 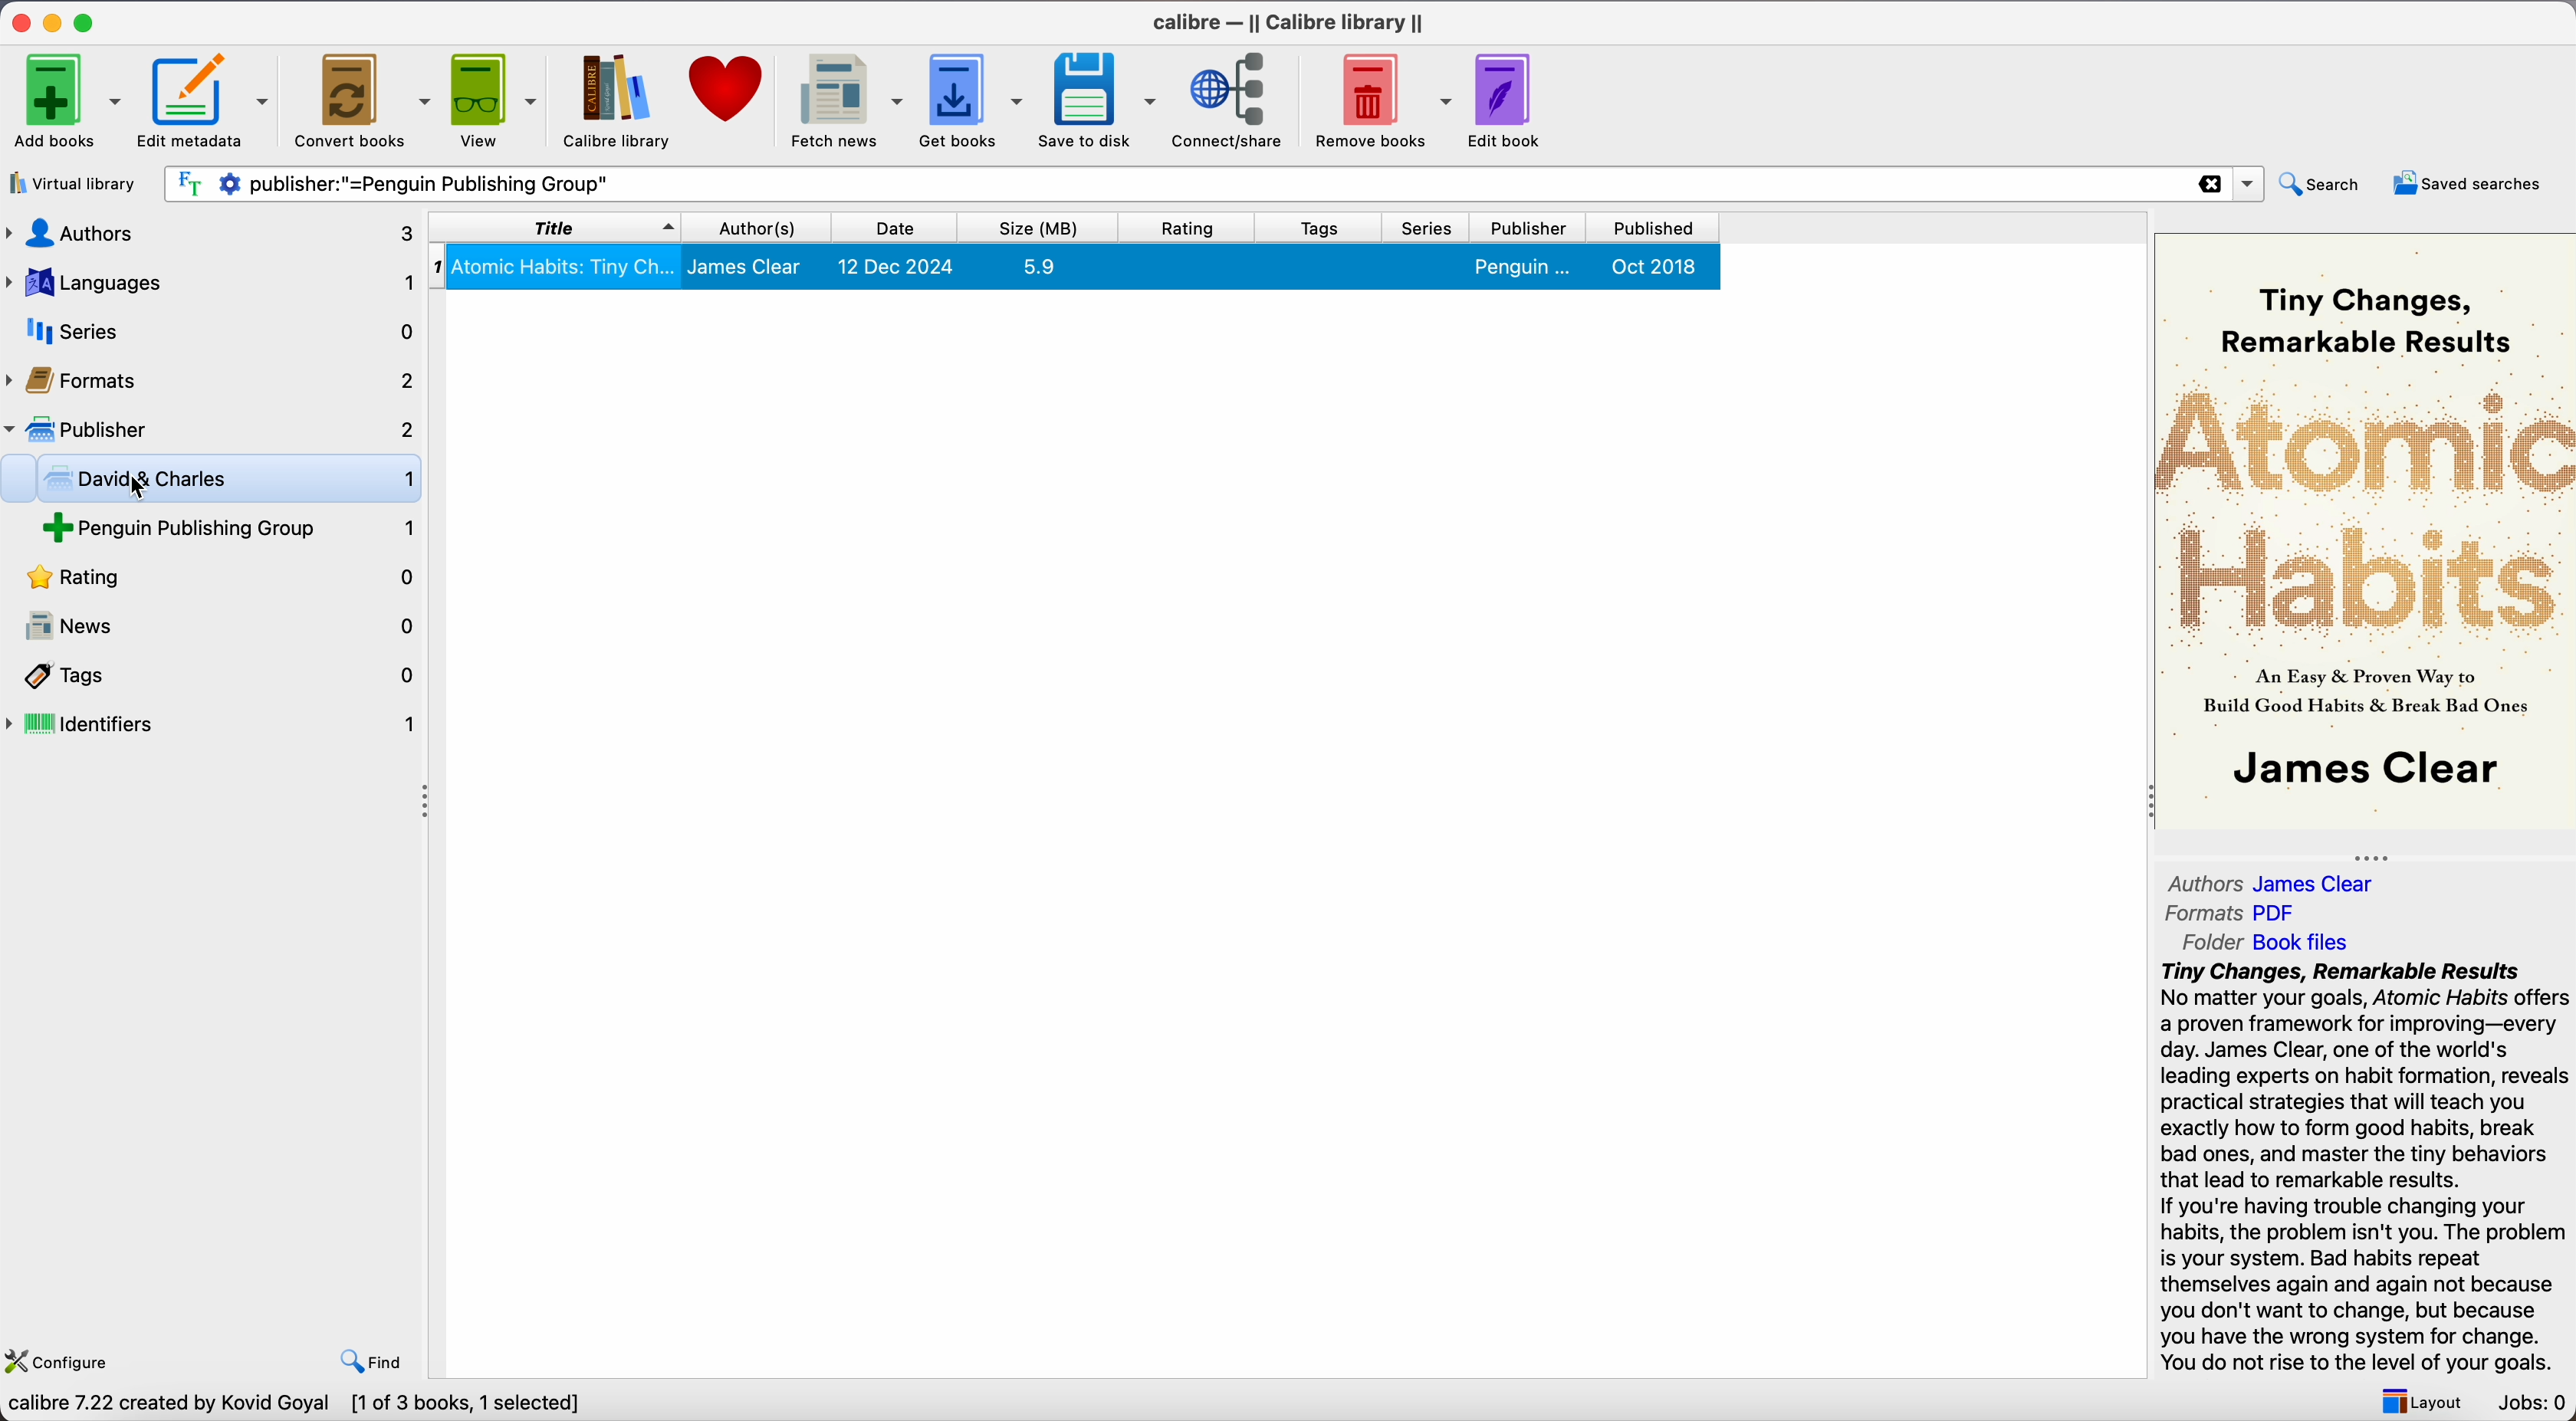 What do you see at coordinates (496, 100) in the screenshot?
I see `view` at bounding box center [496, 100].